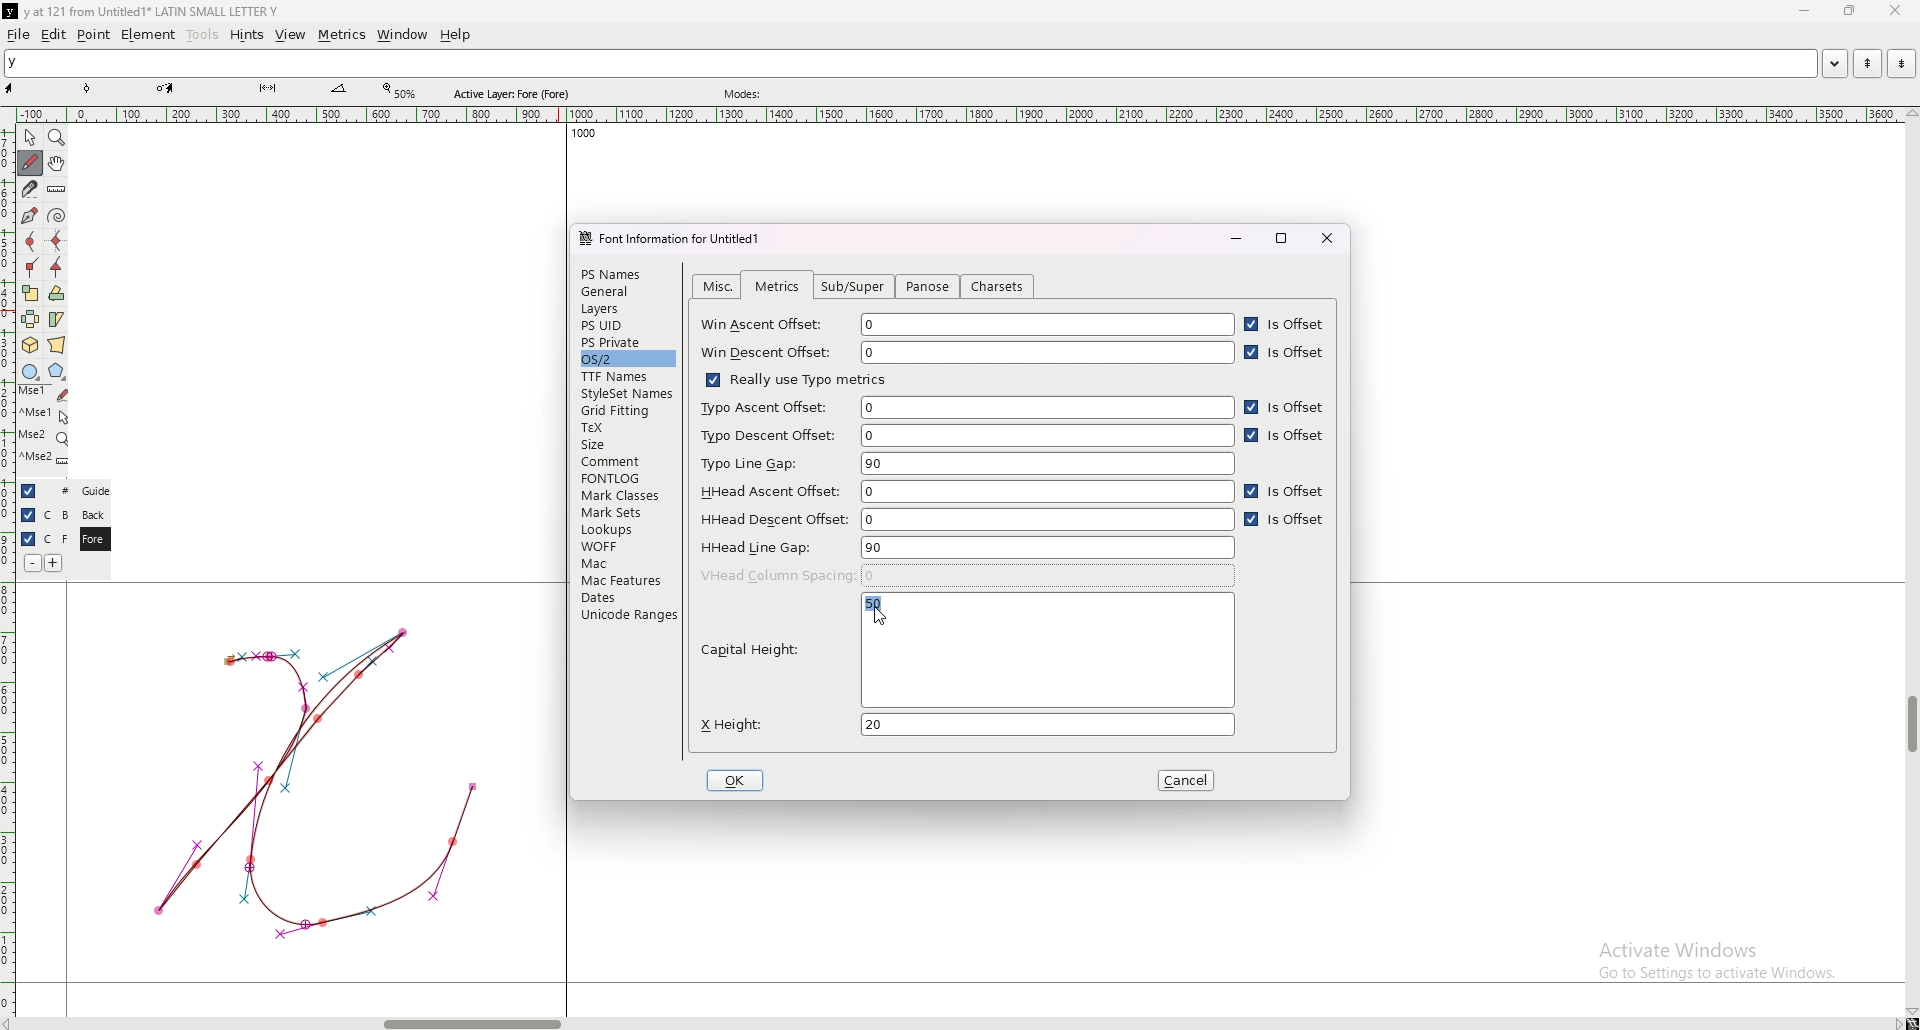  I want to click on file, so click(19, 34).